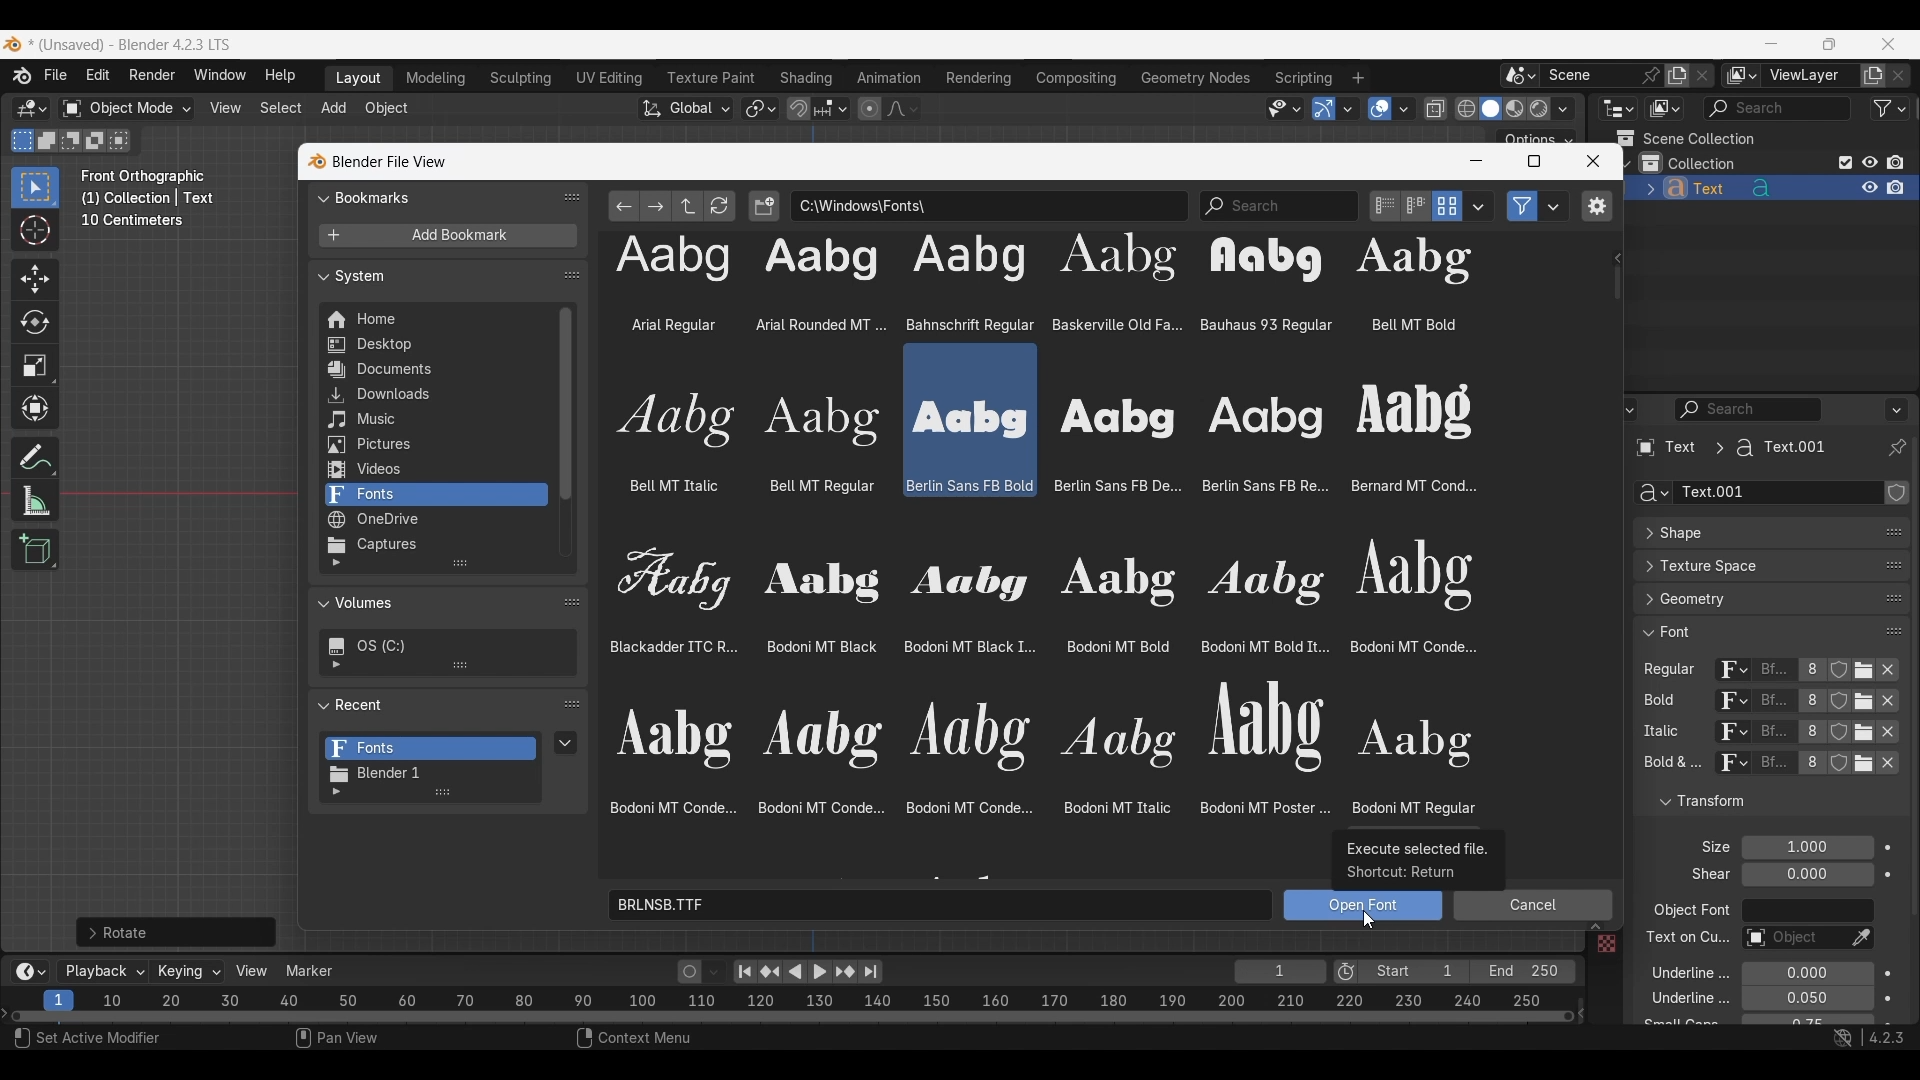 This screenshot has width=1920, height=1080. I want to click on Compositing workspace, so click(1077, 78).